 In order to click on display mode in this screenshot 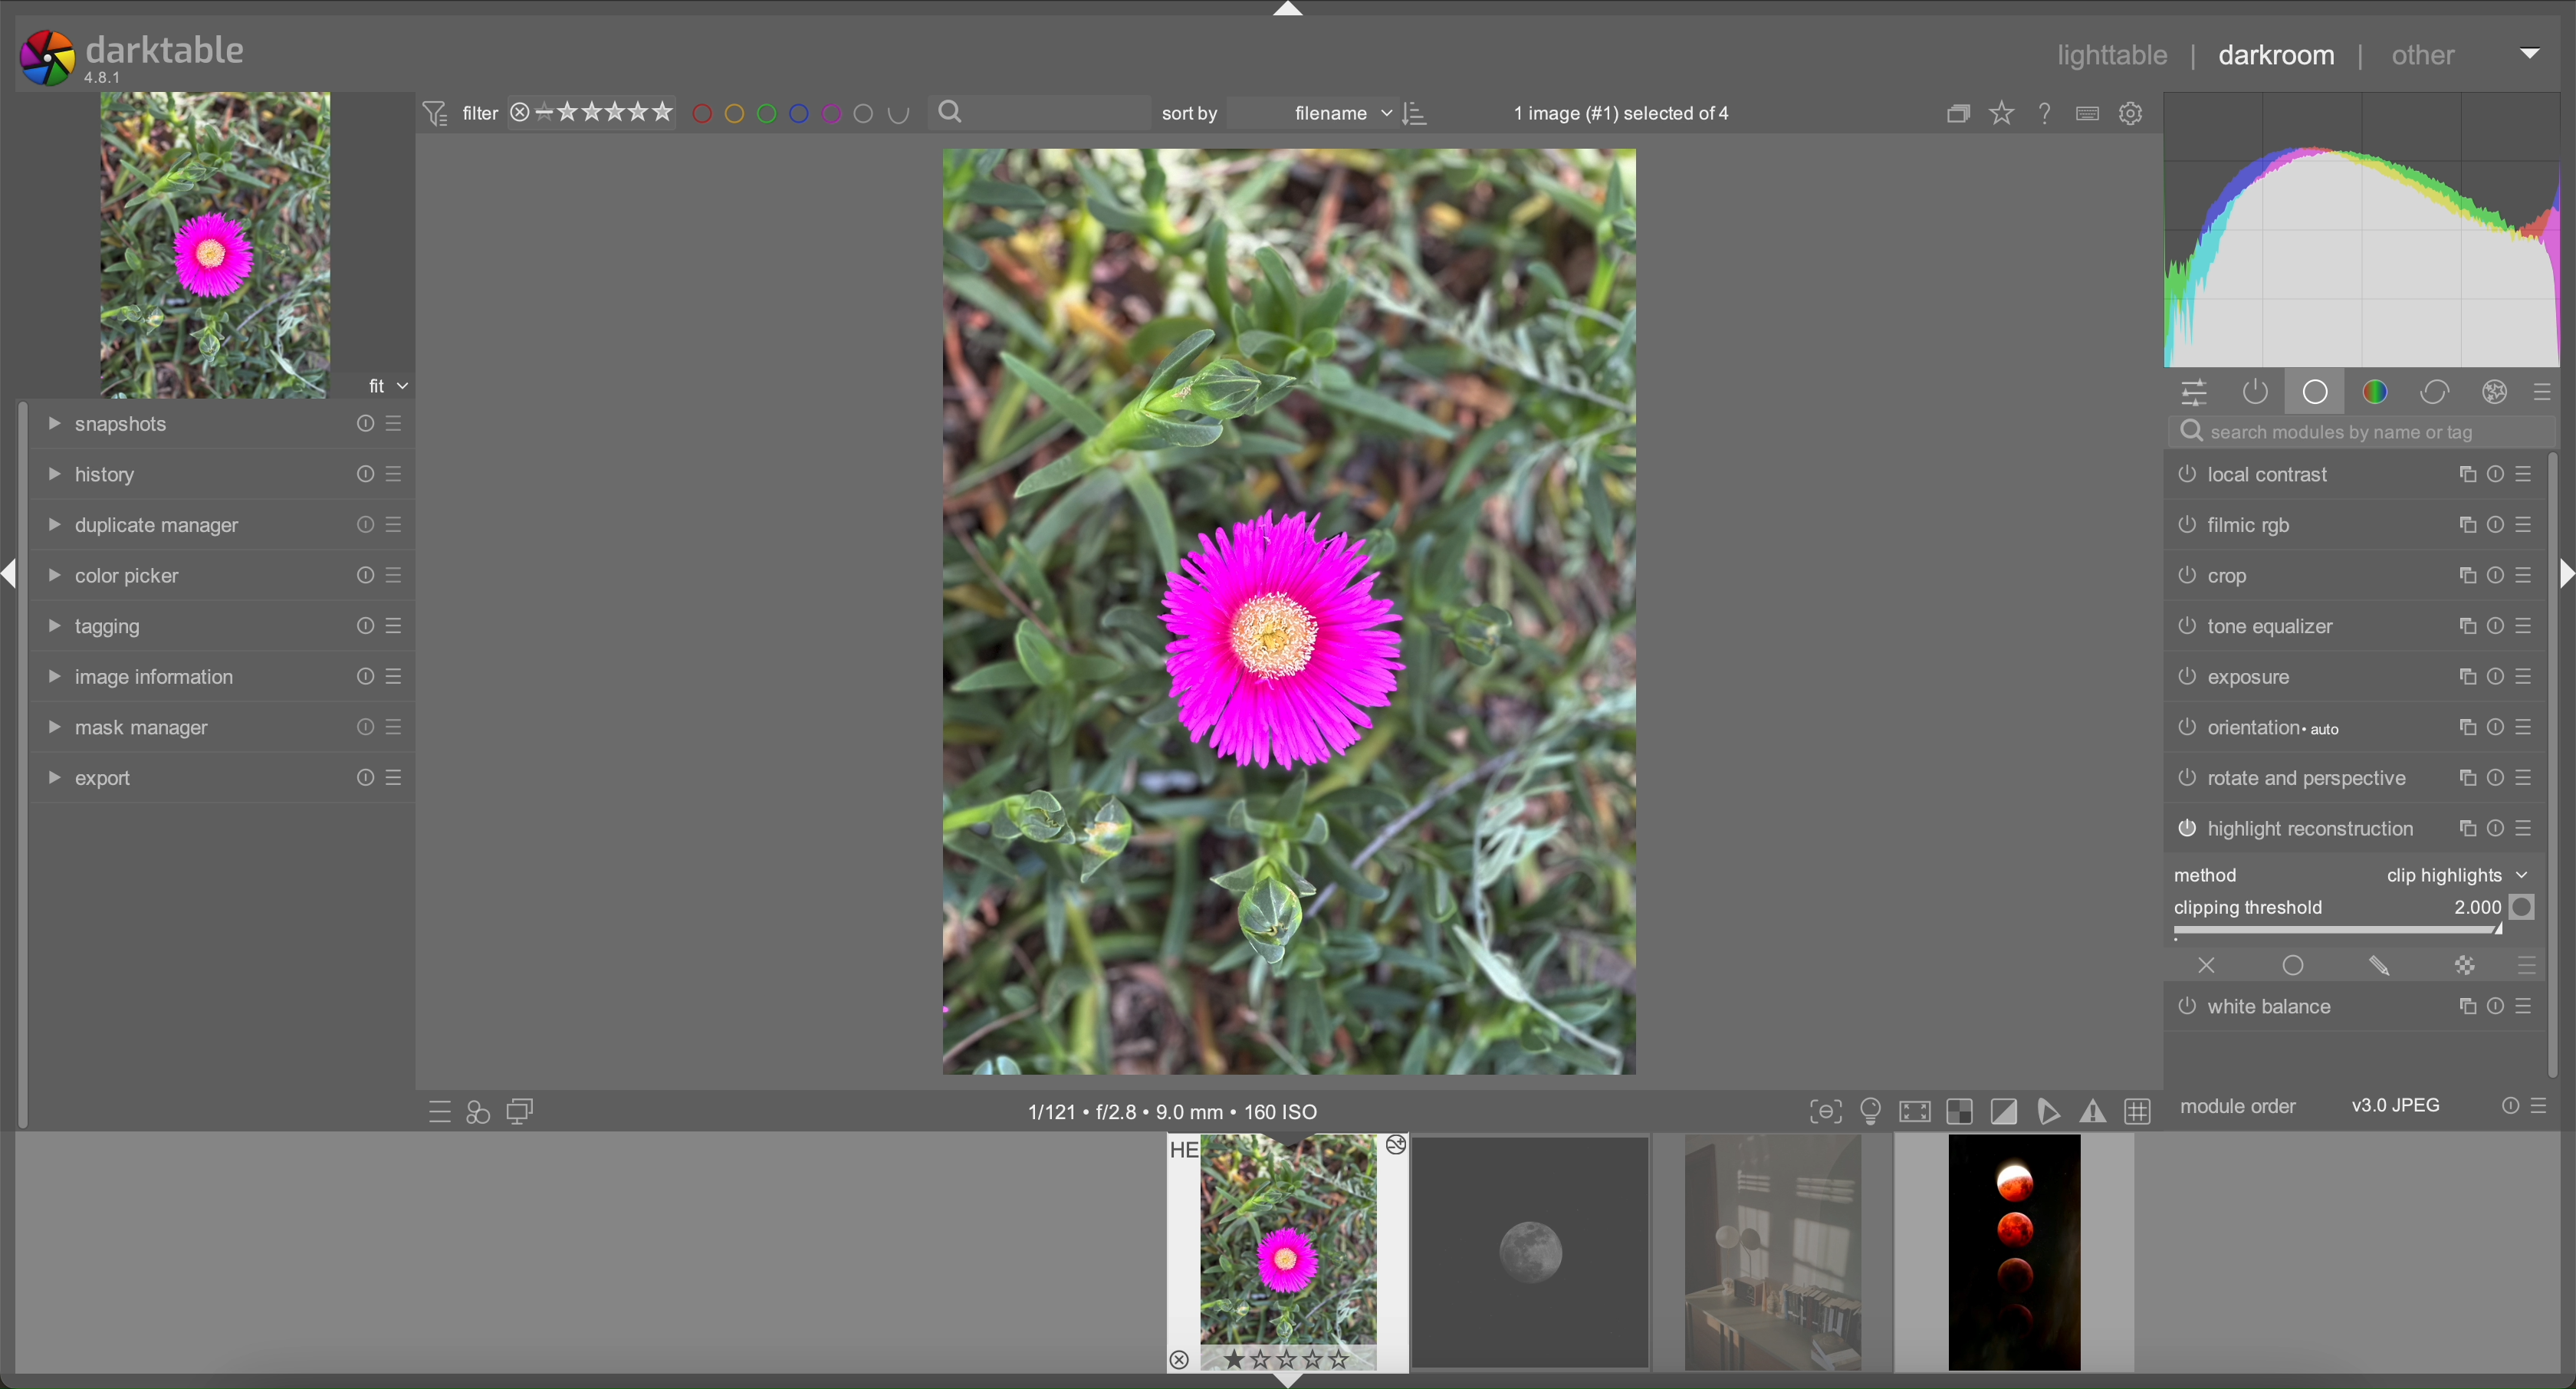, I will do `click(1870, 1112)`.